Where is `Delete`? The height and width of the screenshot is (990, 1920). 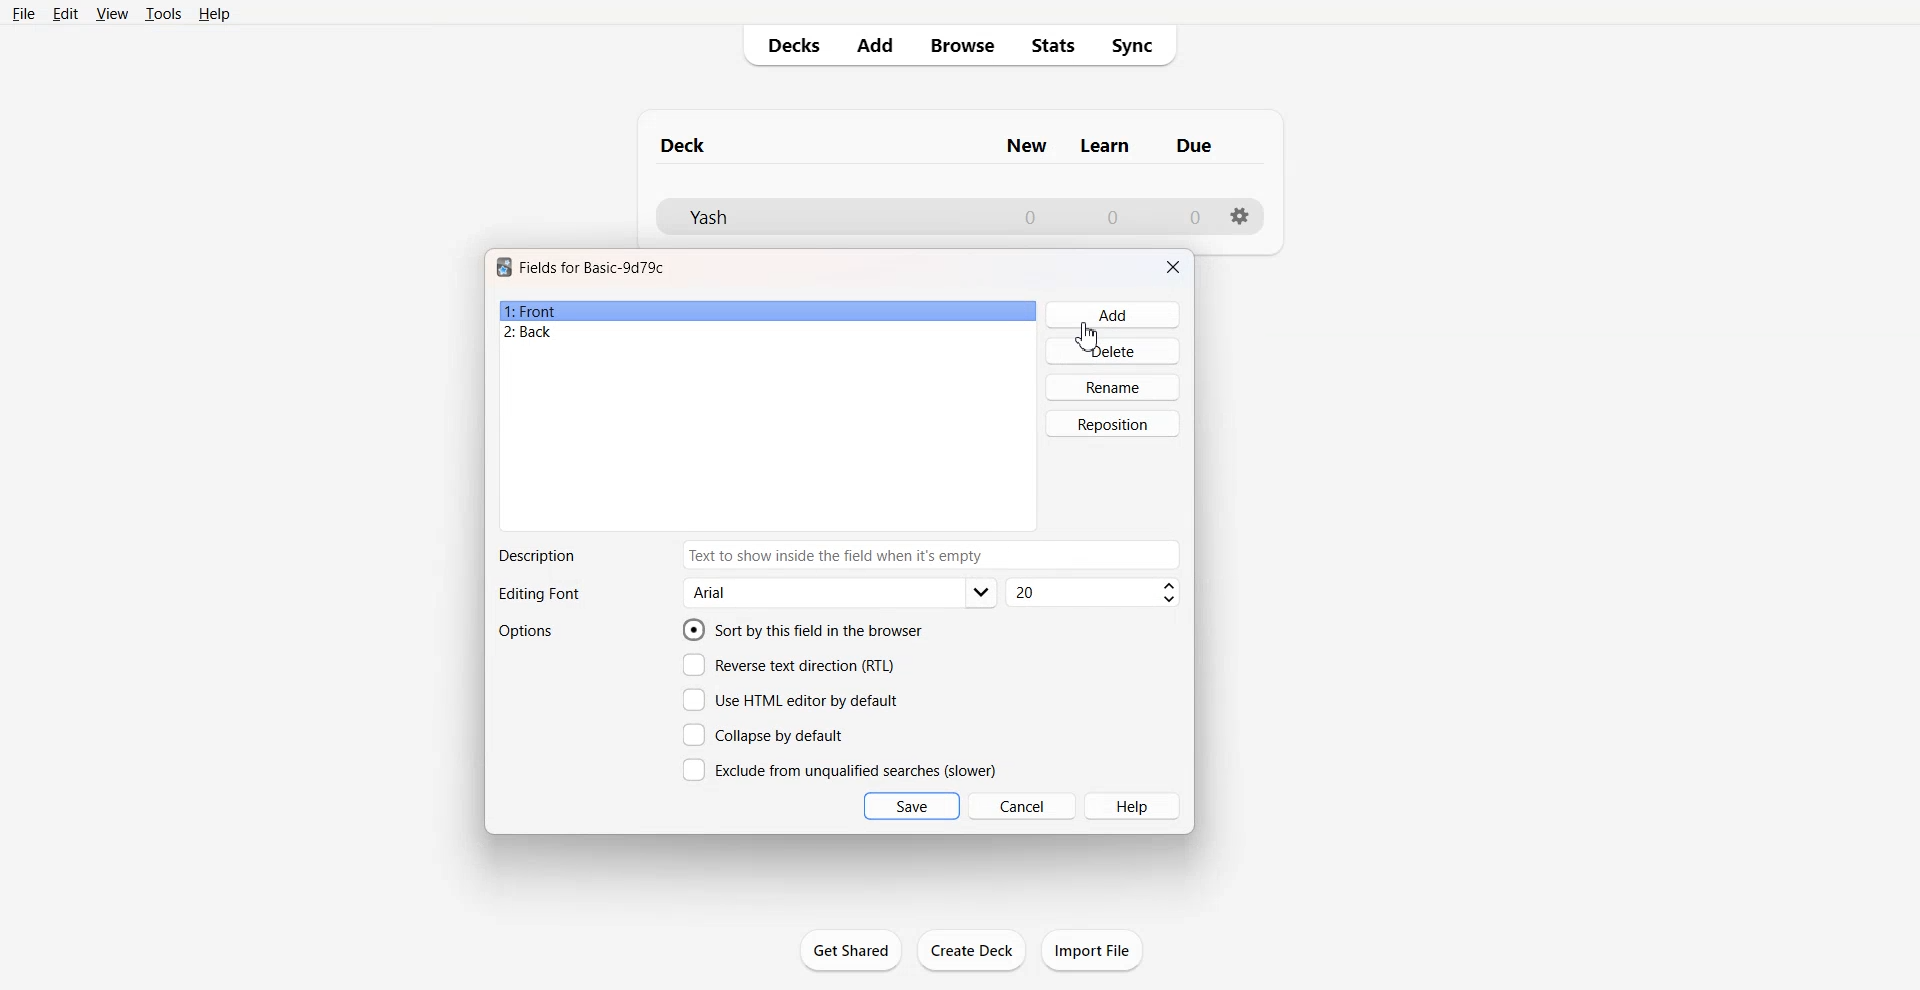
Delete is located at coordinates (1114, 350).